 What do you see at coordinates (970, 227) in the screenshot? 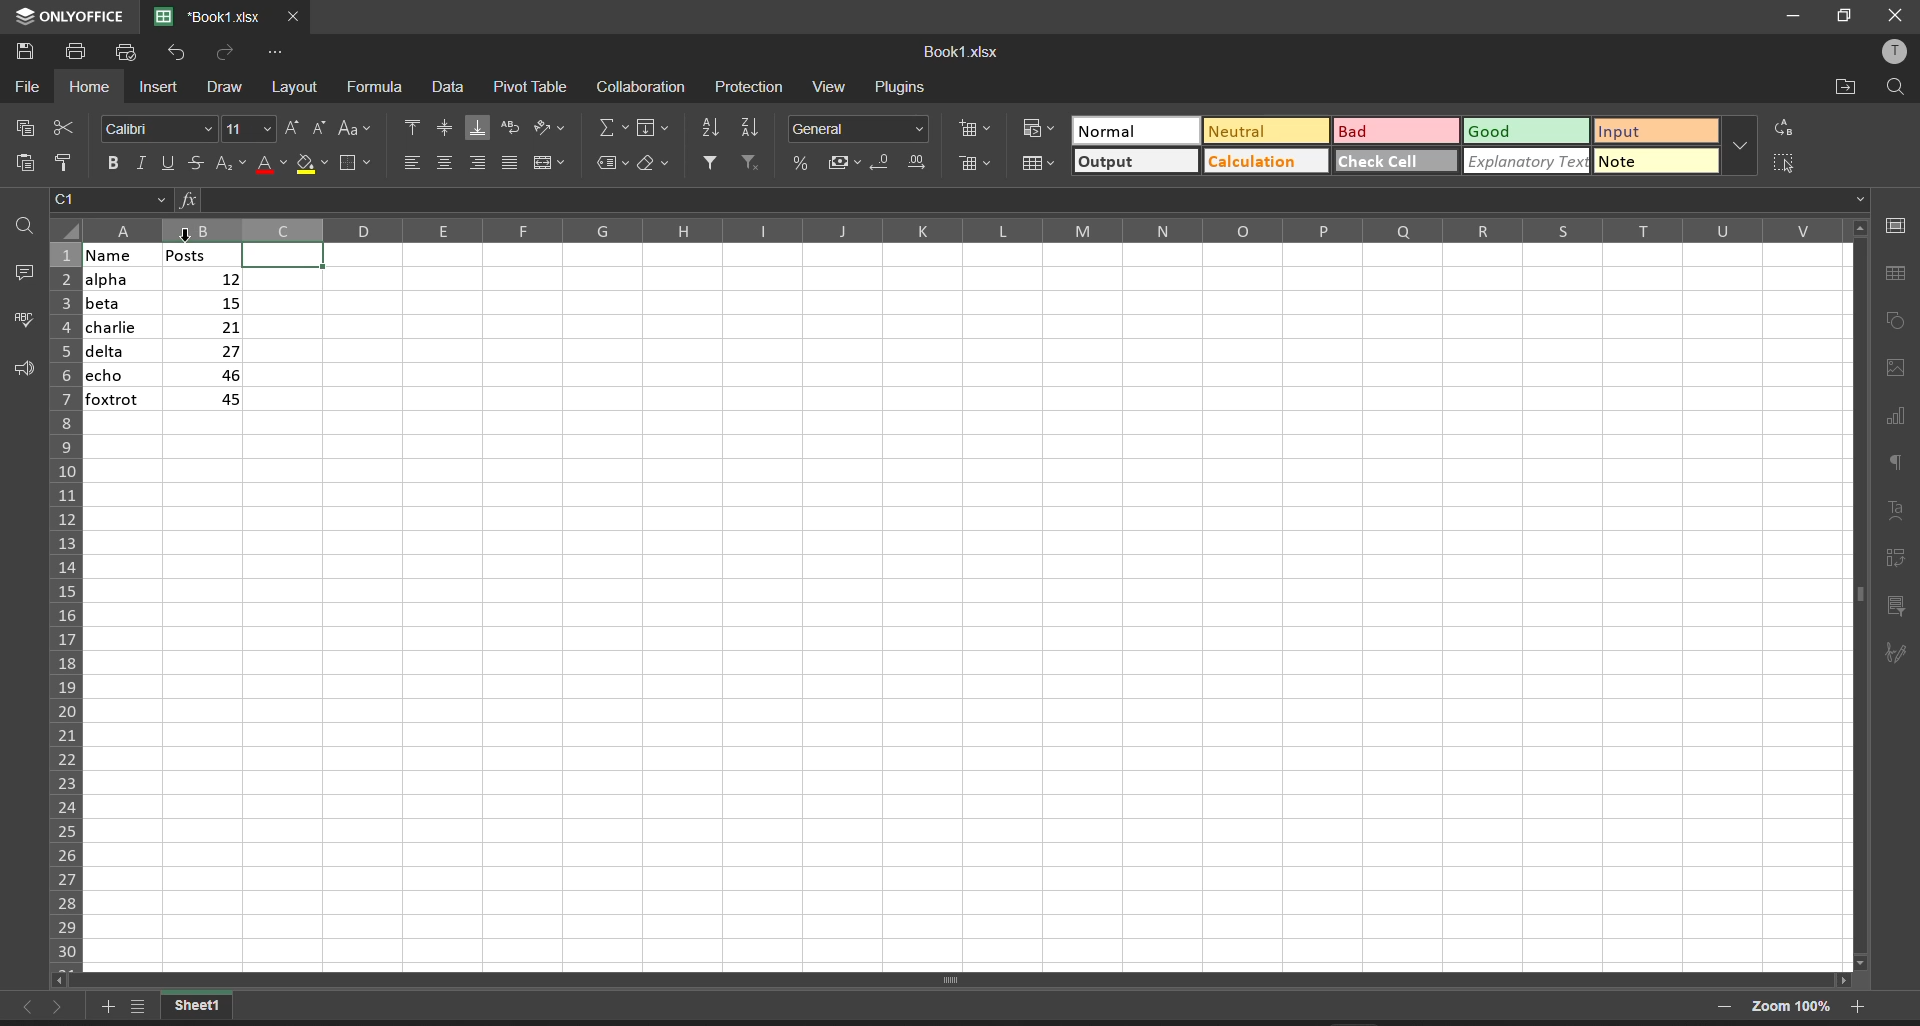
I see `column name` at bounding box center [970, 227].